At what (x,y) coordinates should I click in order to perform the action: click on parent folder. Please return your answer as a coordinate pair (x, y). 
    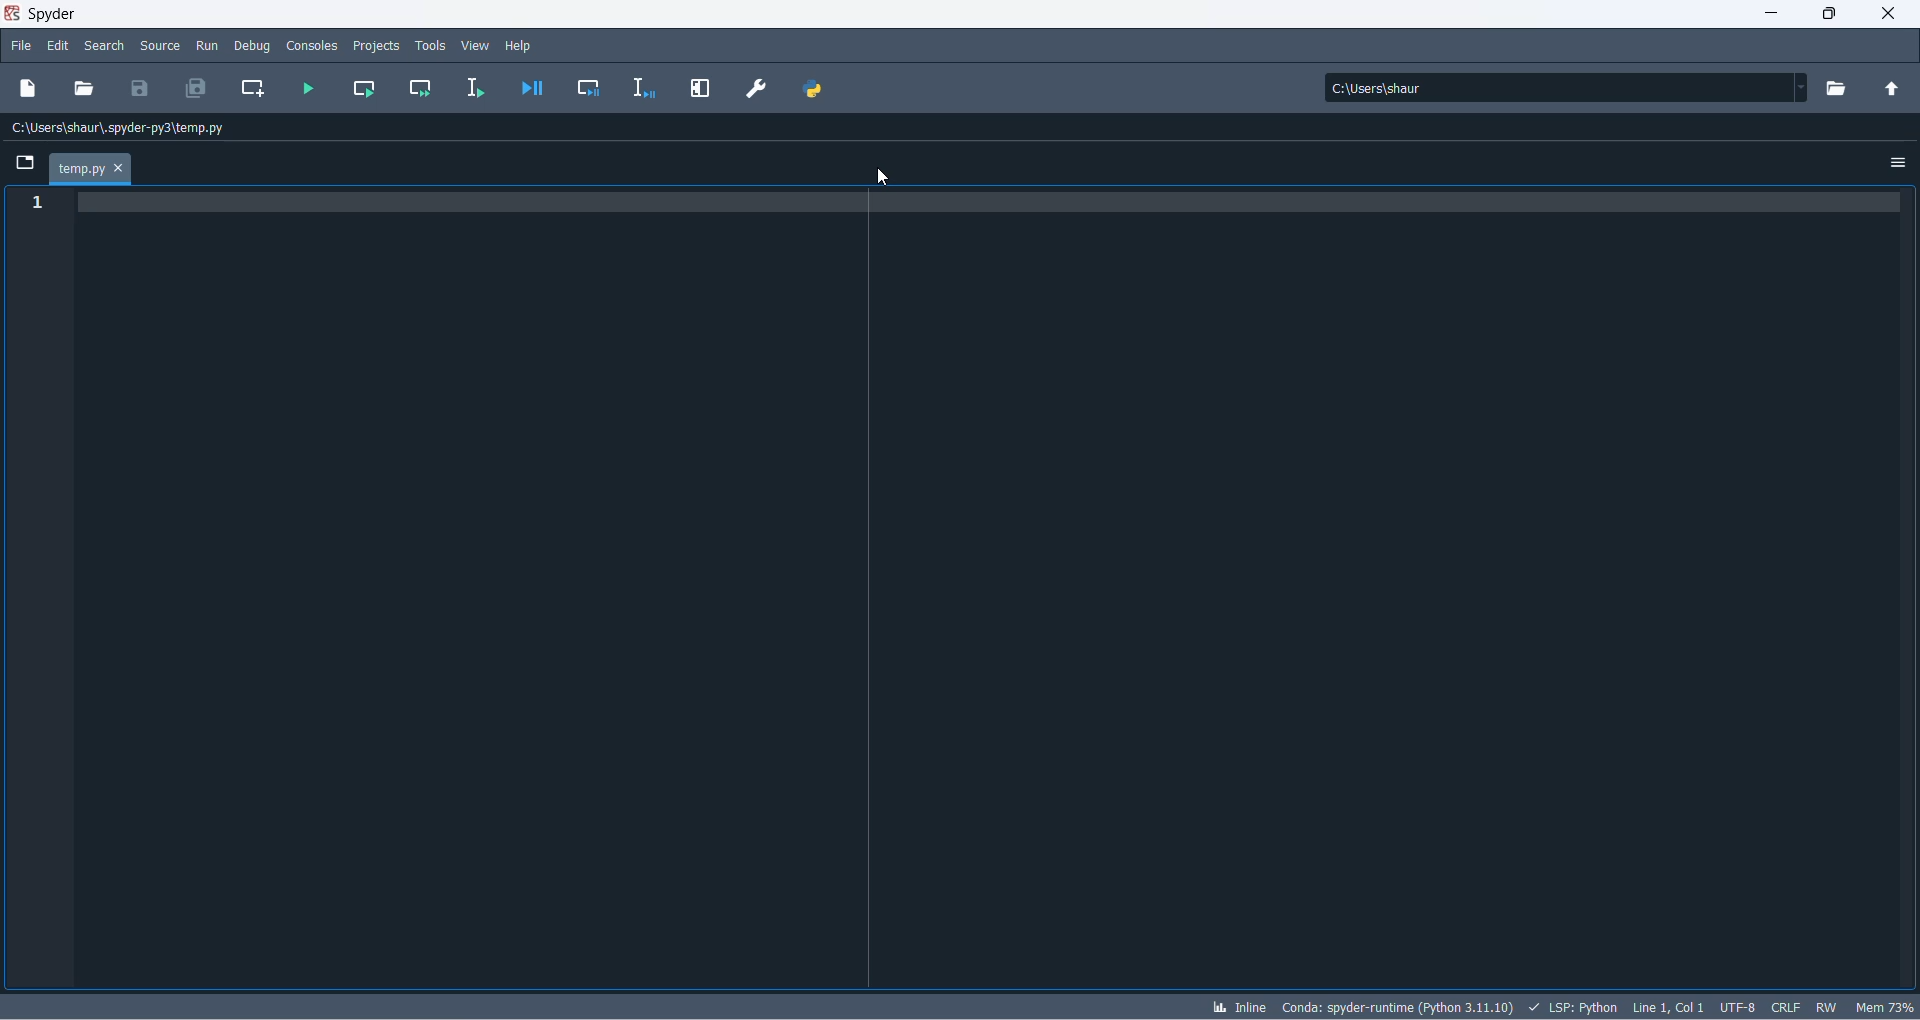
    Looking at the image, I should click on (1894, 90).